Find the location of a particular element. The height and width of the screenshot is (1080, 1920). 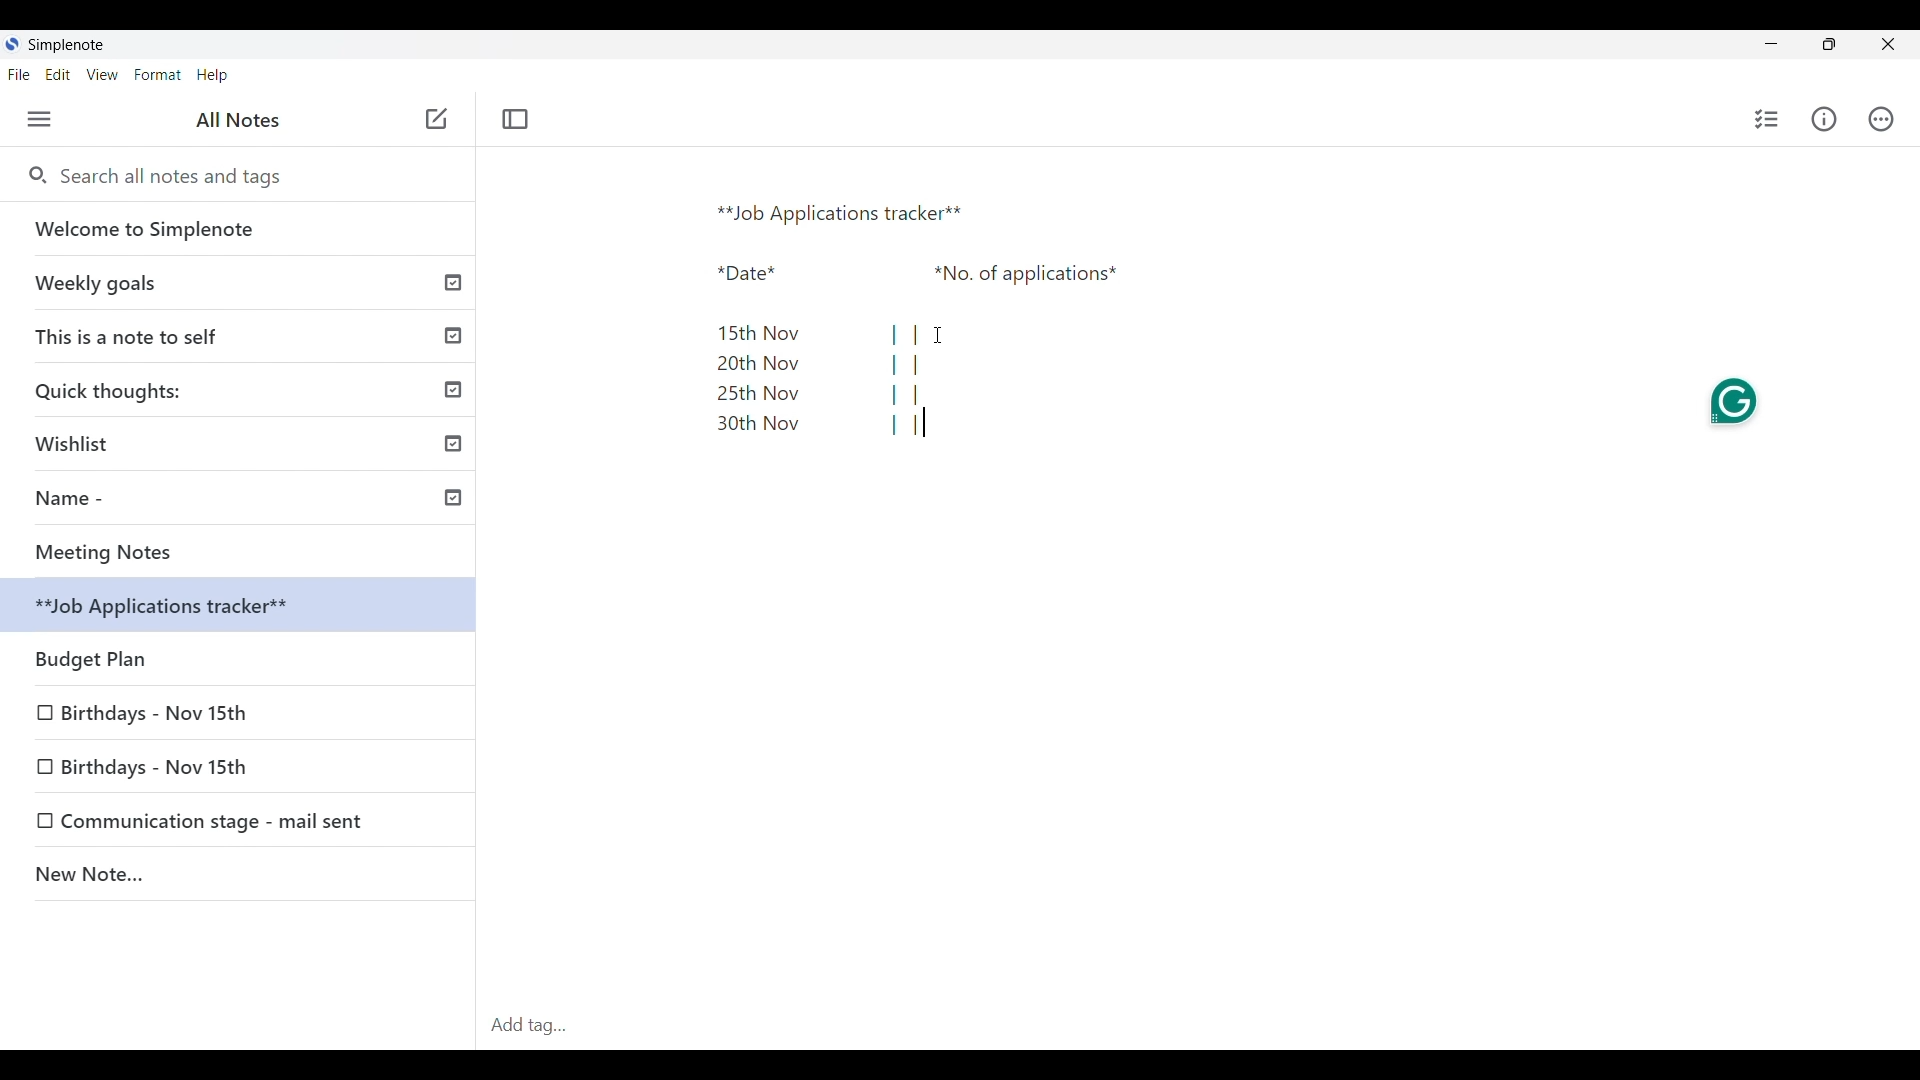

File is located at coordinates (17, 74).